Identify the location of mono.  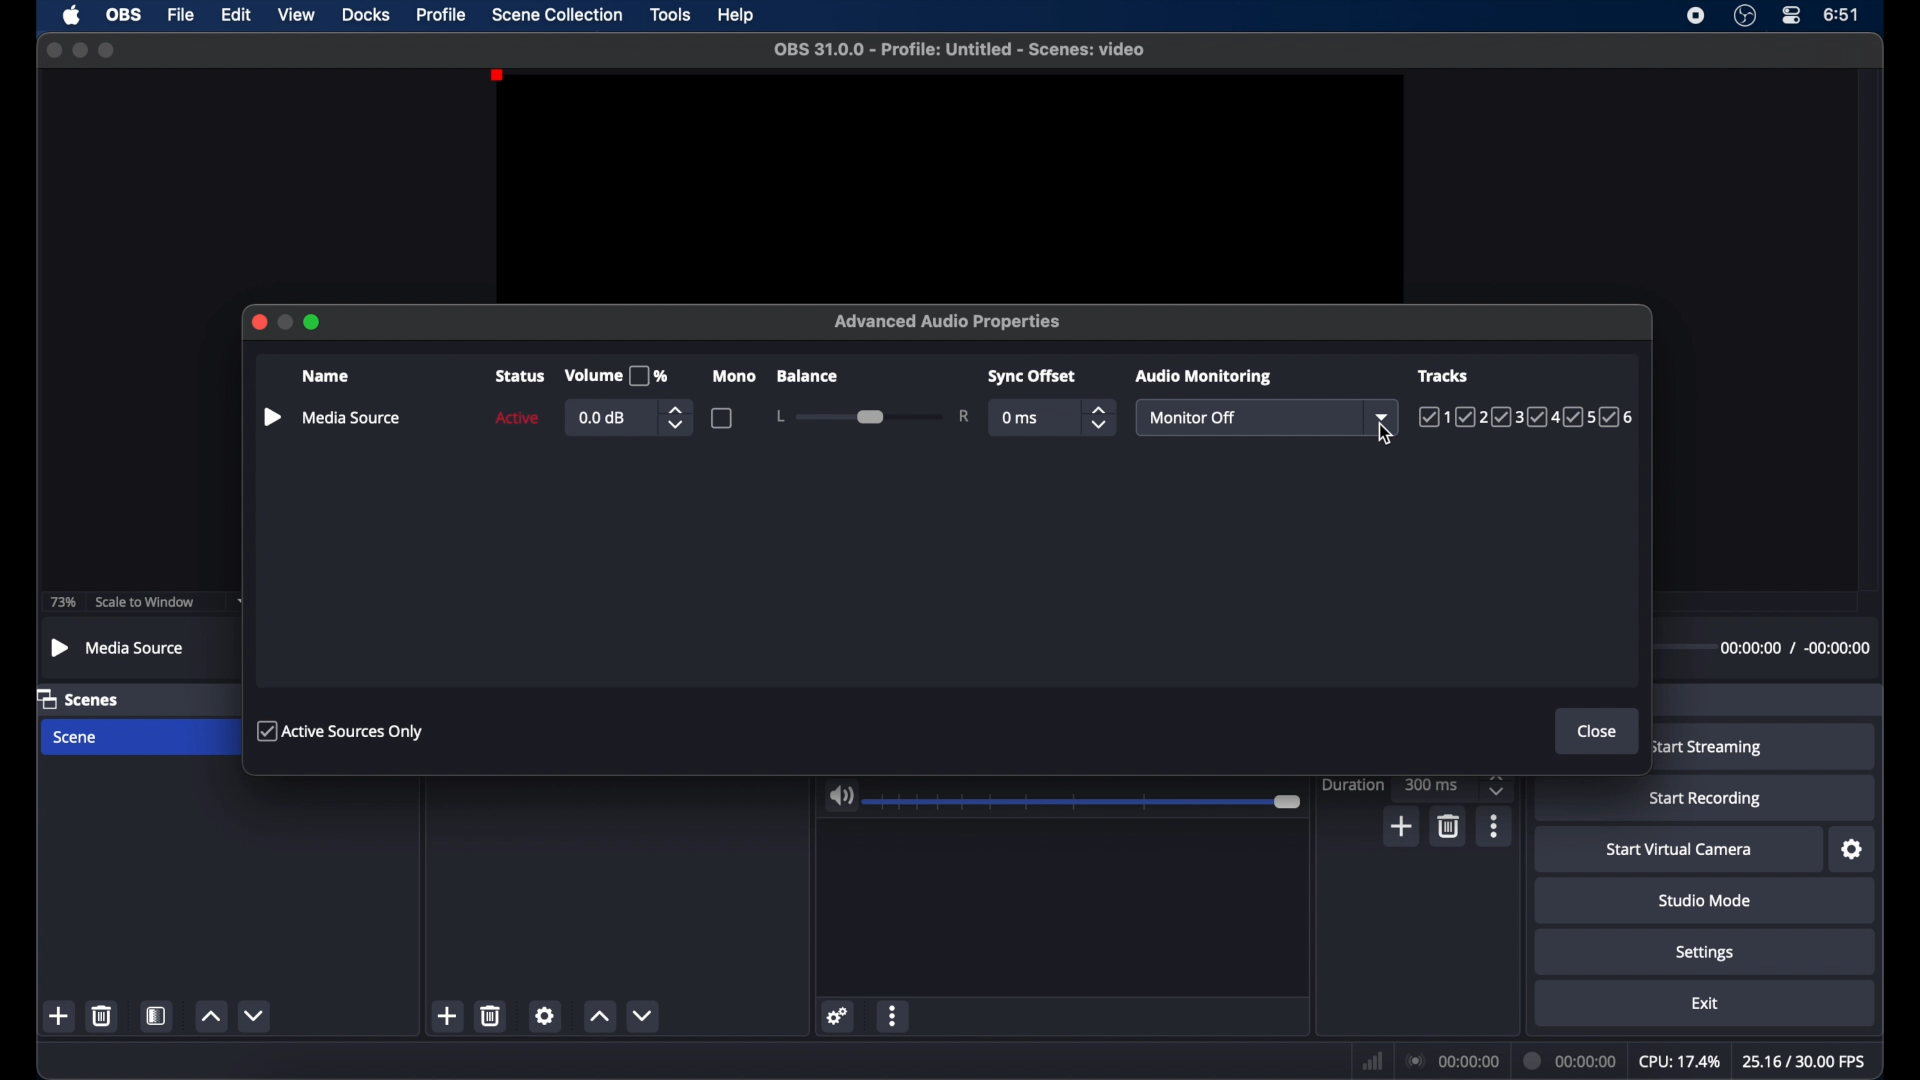
(733, 376).